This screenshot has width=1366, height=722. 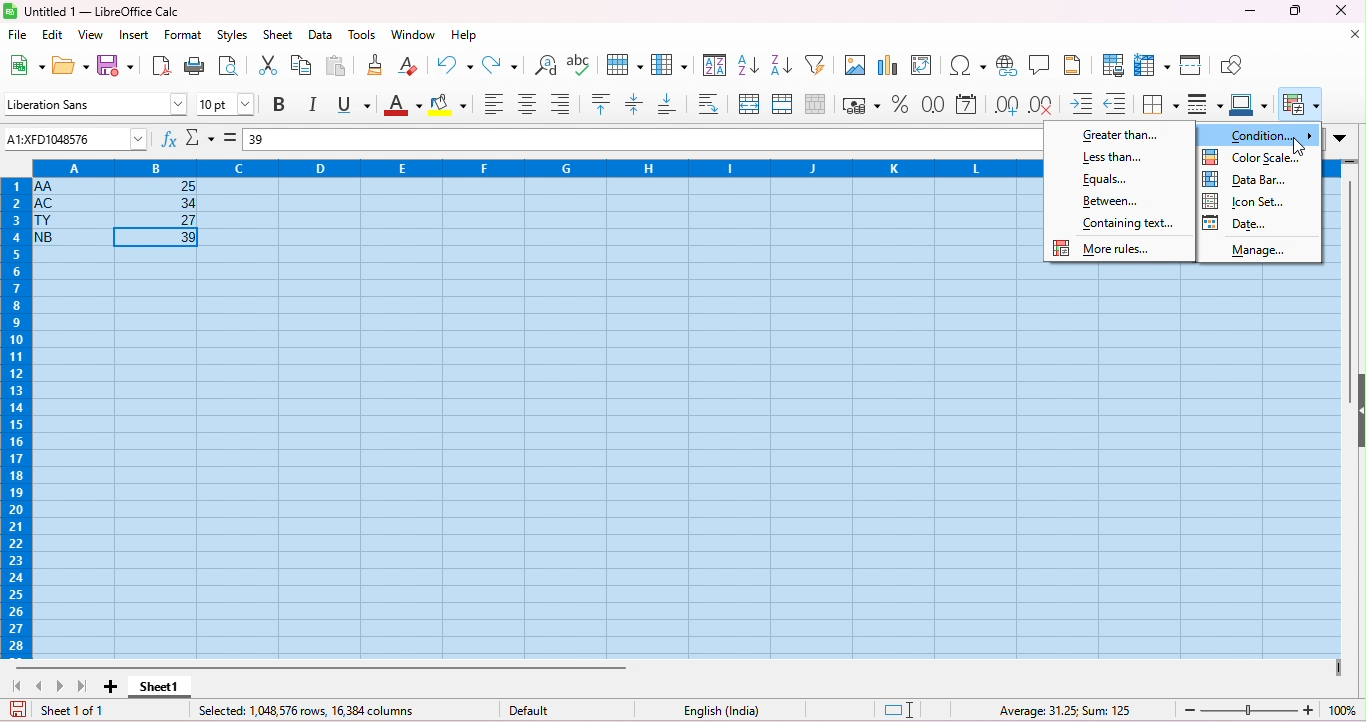 What do you see at coordinates (201, 137) in the screenshot?
I see `select function` at bounding box center [201, 137].